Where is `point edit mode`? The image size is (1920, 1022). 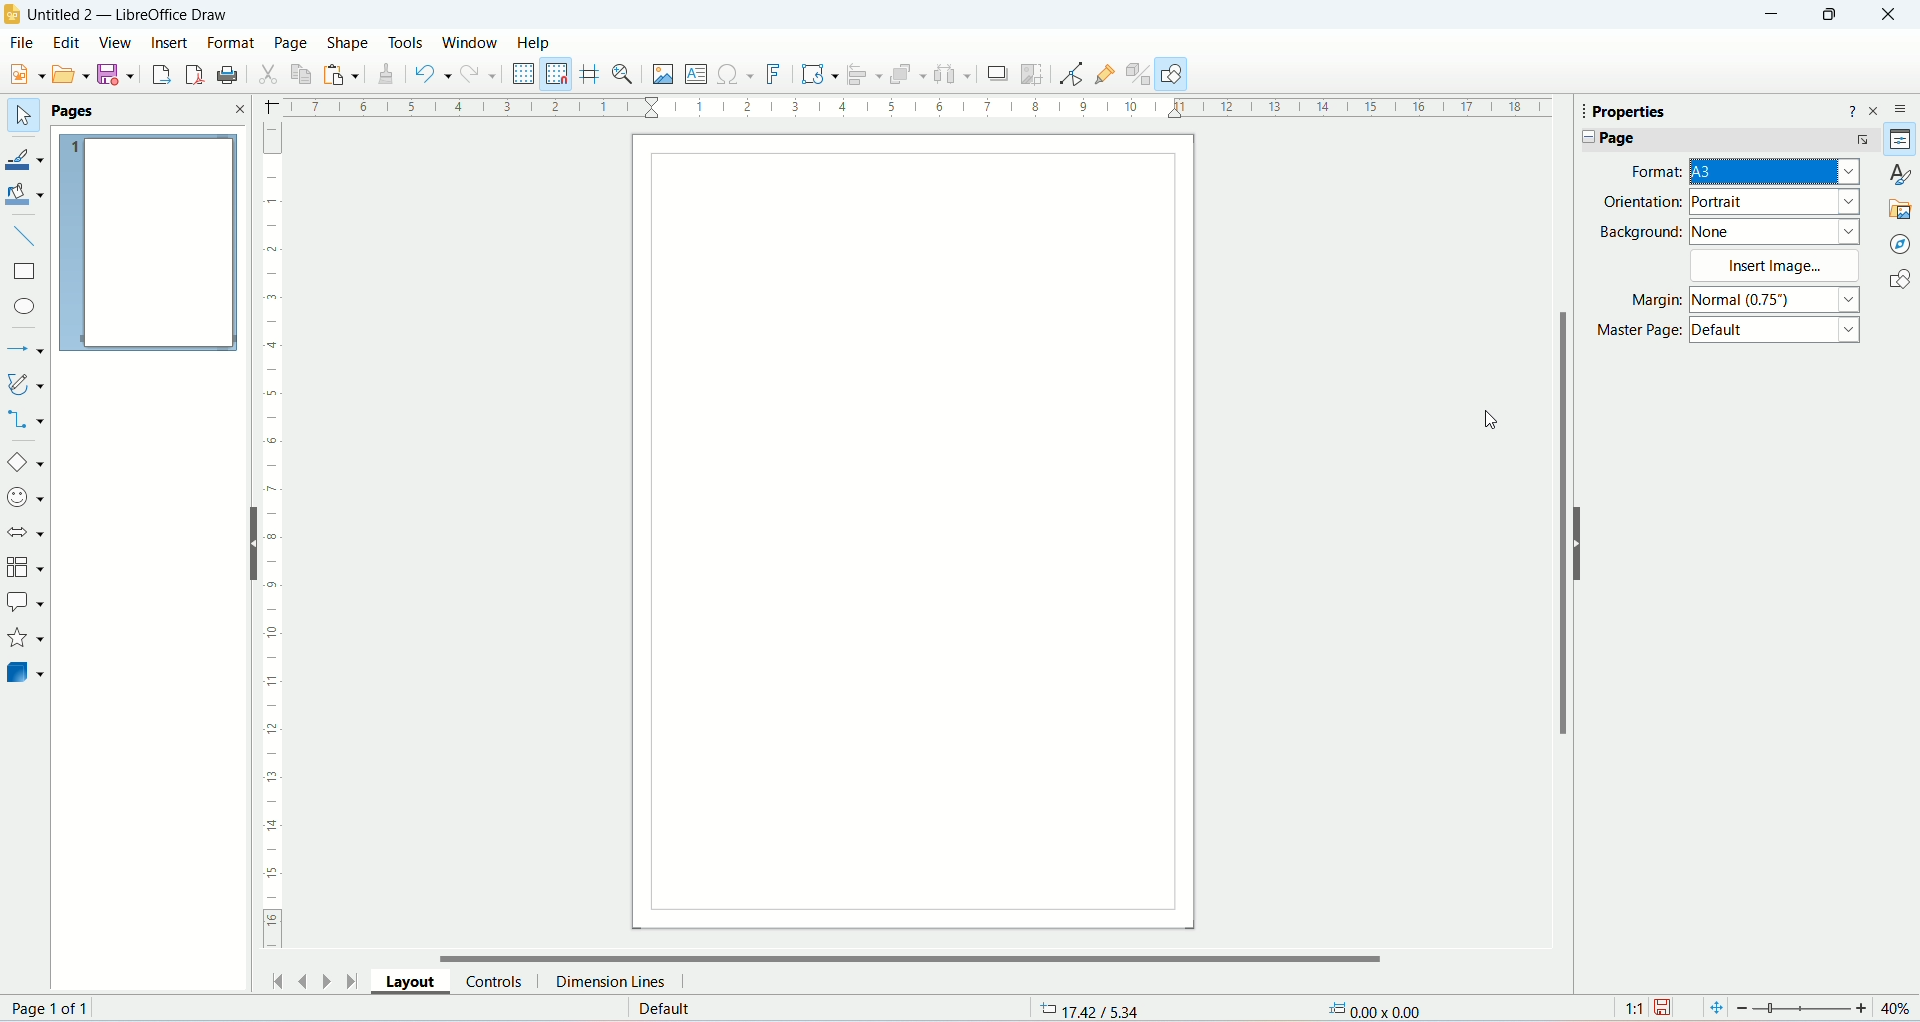 point edit mode is located at coordinates (1074, 76).